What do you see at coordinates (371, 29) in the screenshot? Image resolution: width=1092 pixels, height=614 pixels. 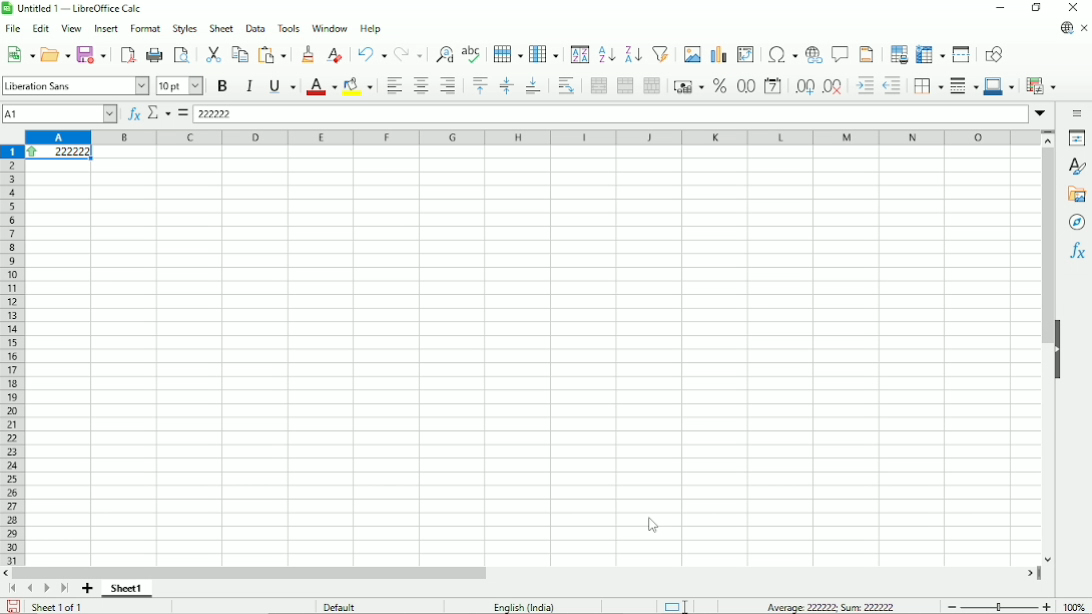 I see `Help` at bounding box center [371, 29].